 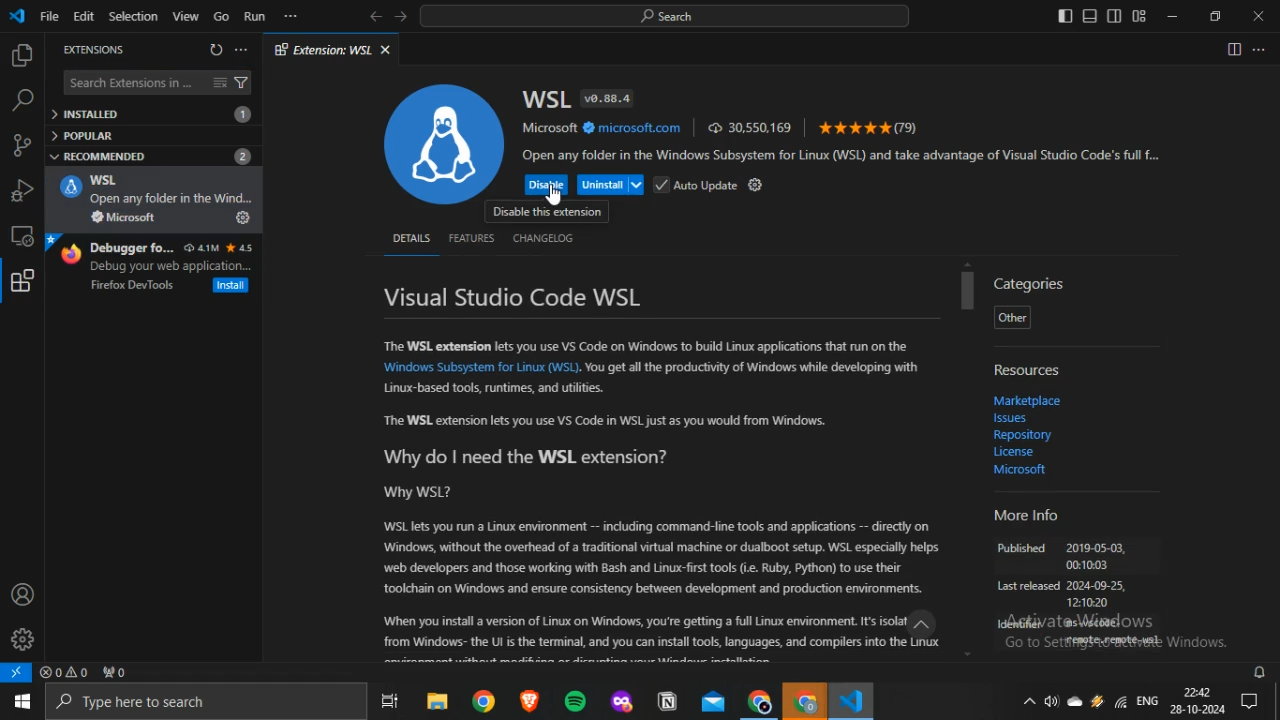 I want to click on scrollbar, so click(x=968, y=292).